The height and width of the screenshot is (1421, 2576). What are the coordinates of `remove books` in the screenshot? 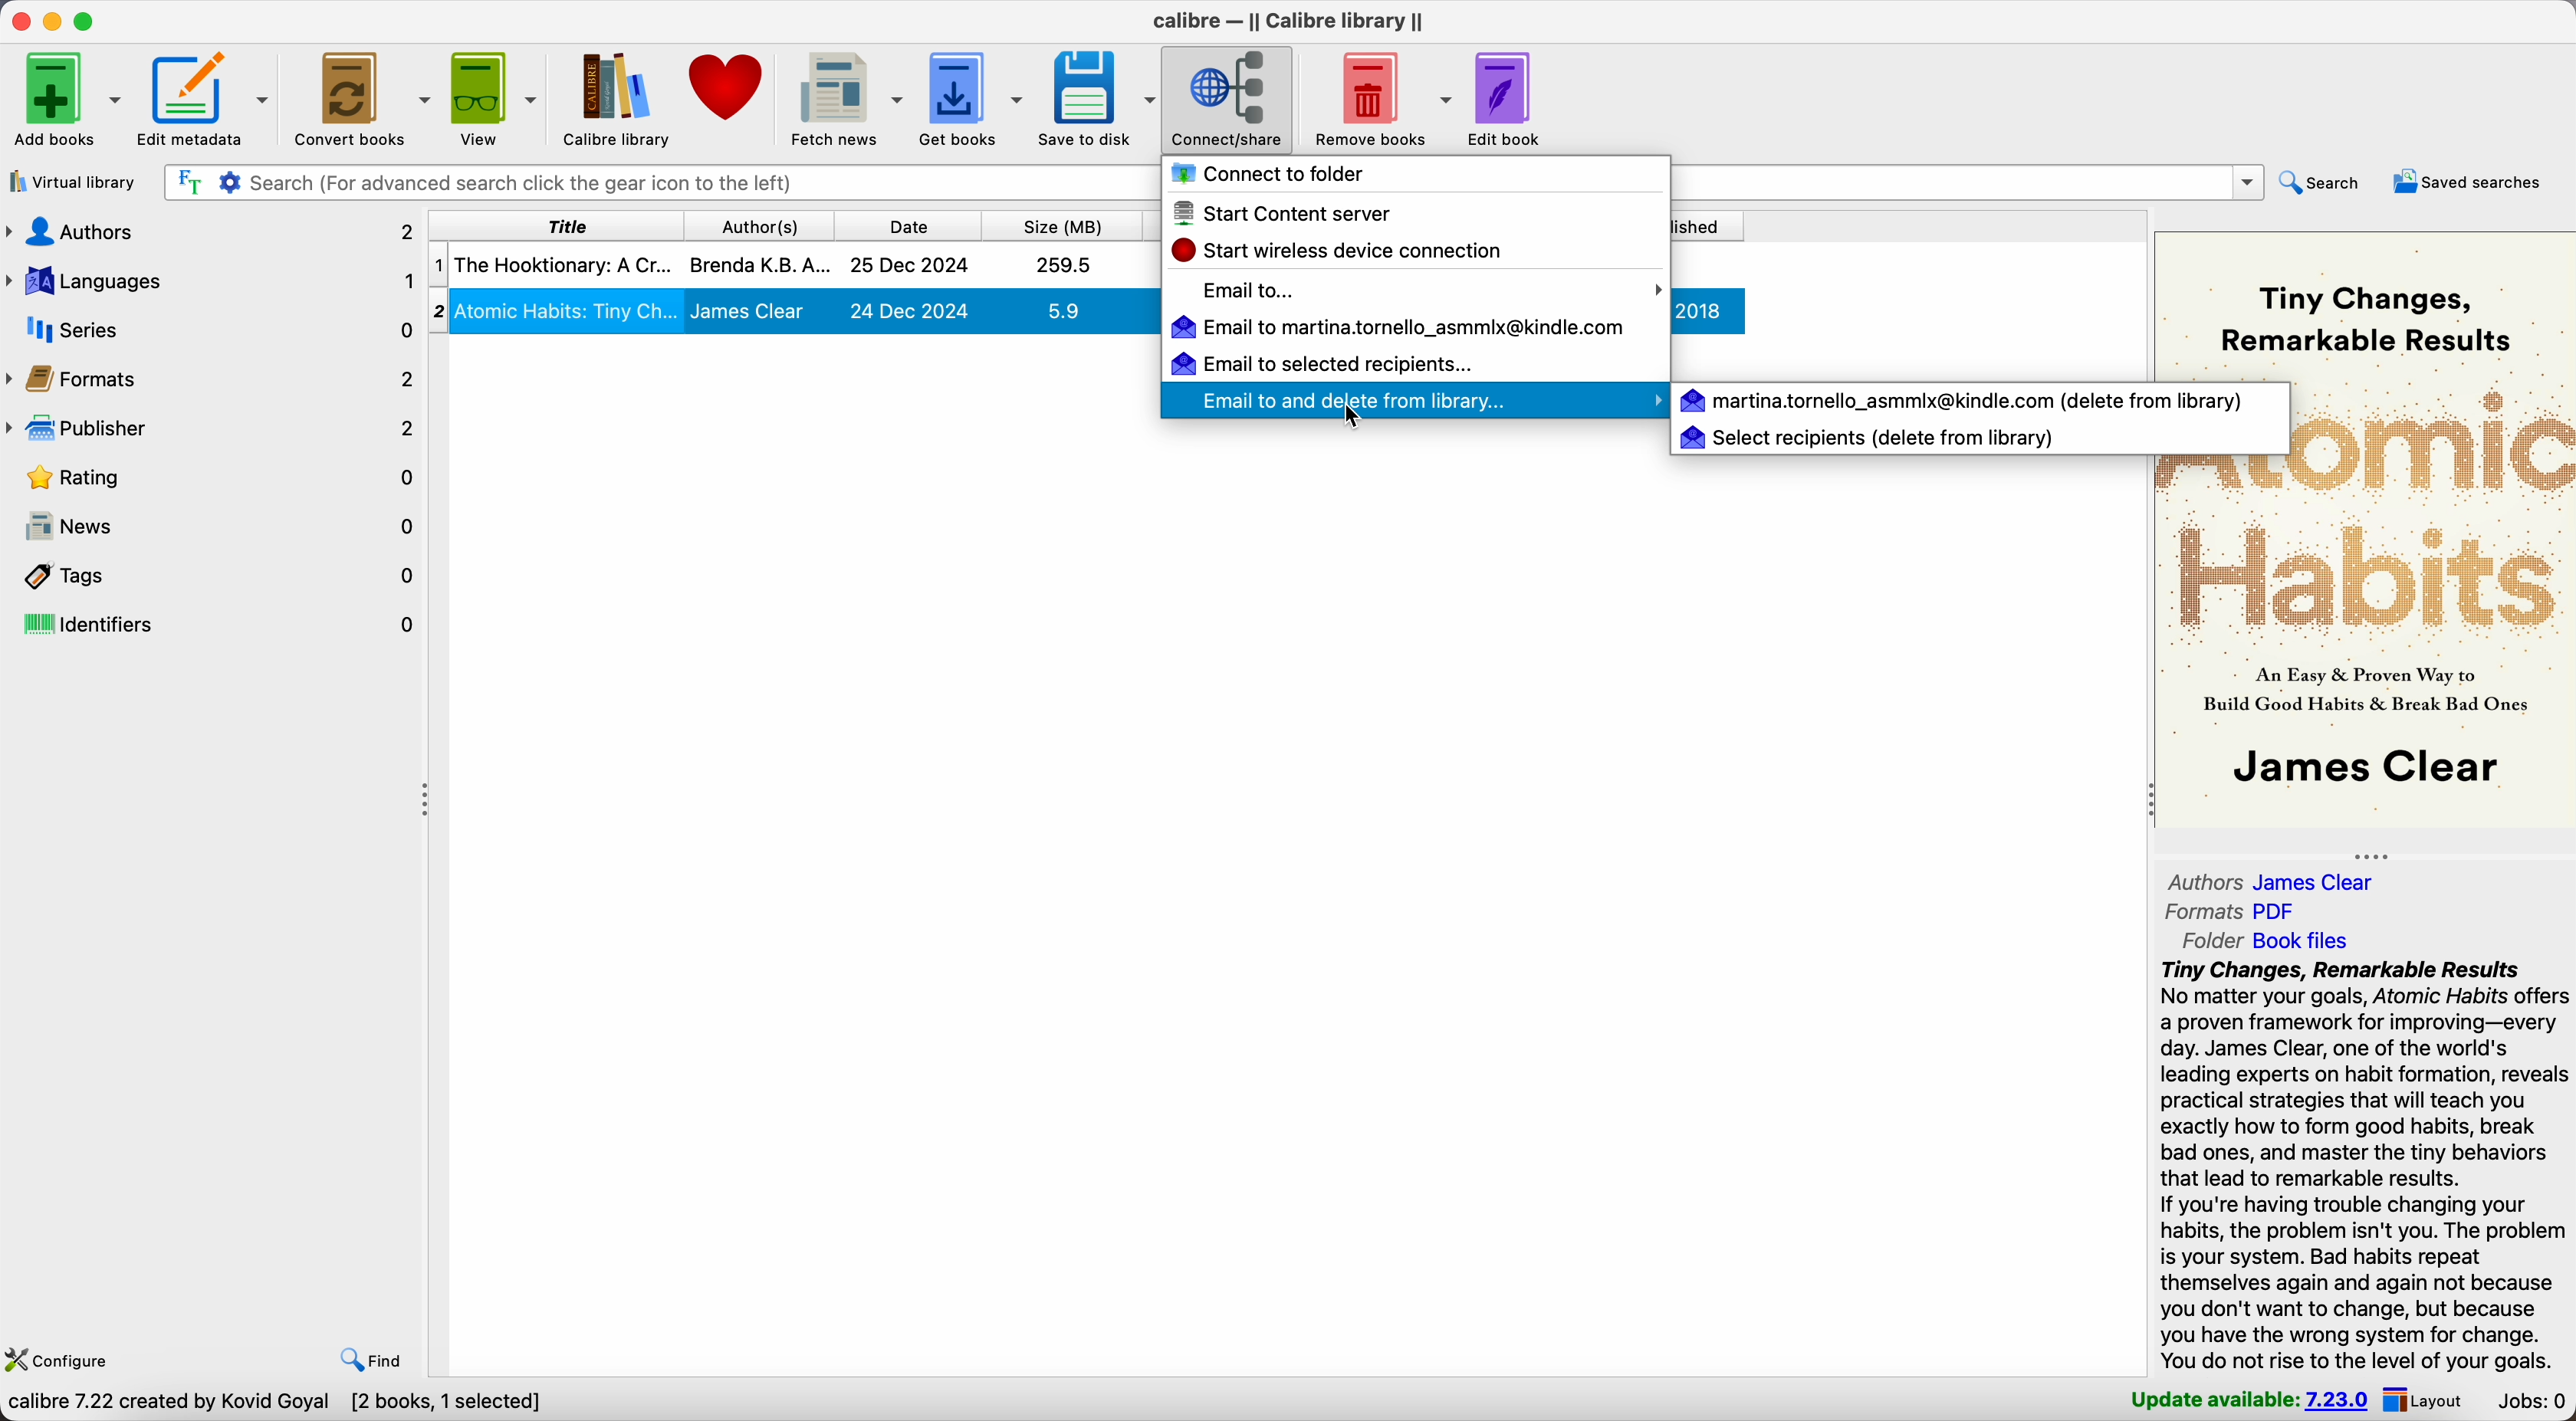 It's located at (1378, 97).